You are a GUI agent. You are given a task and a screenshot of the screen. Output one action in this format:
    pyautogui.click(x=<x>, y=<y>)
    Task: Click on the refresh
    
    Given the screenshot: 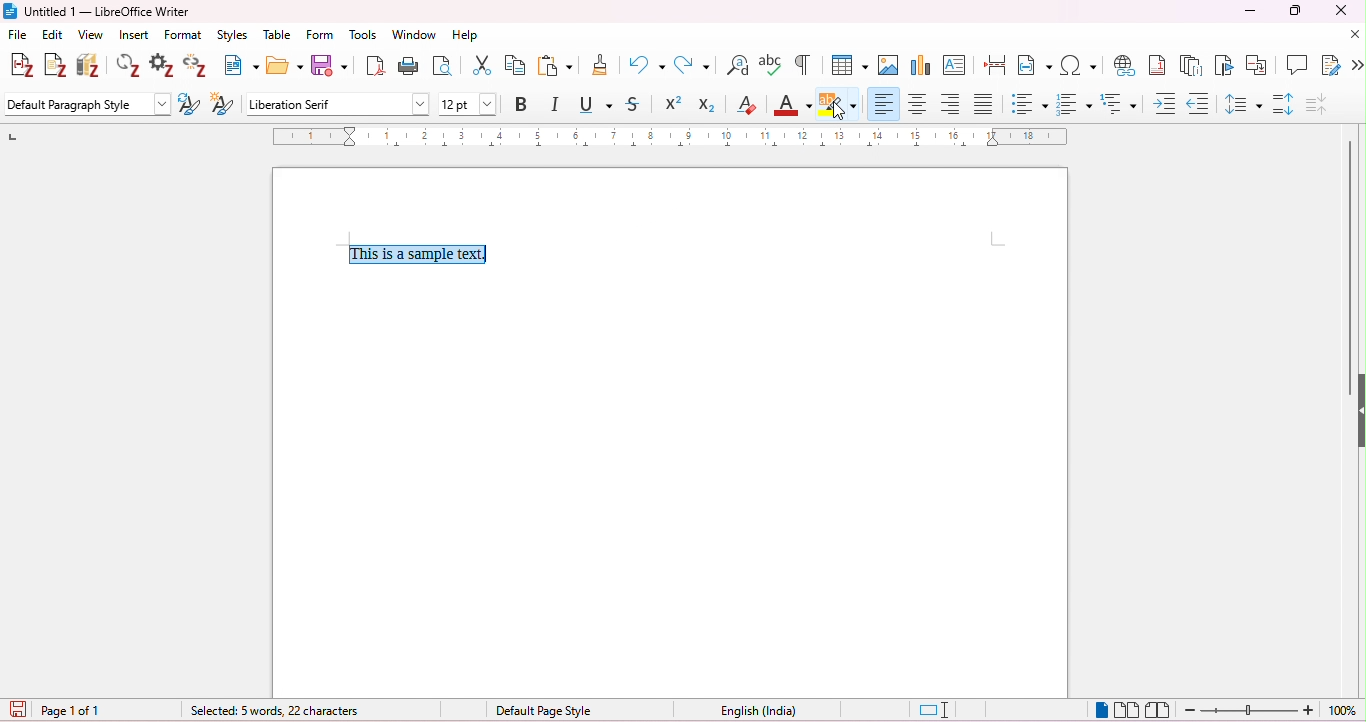 What is the action you would take?
    pyautogui.click(x=130, y=65)
    